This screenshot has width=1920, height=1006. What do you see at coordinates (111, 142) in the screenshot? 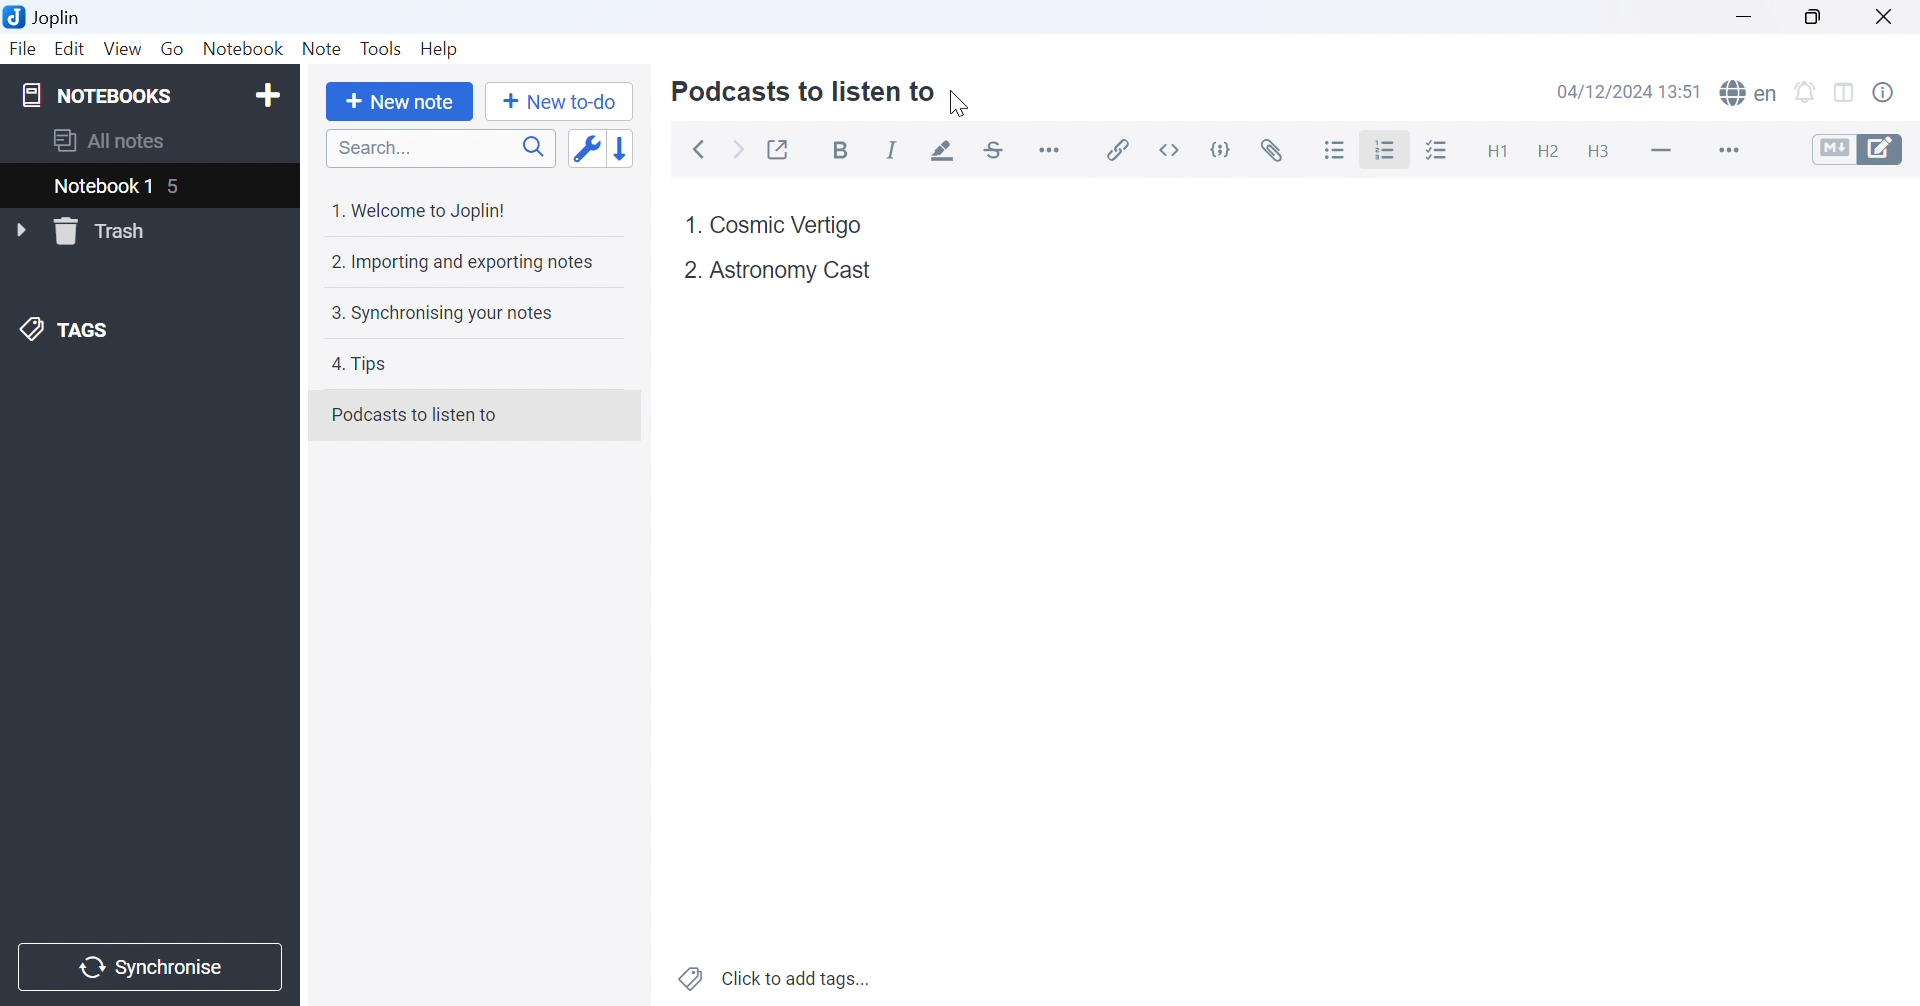
I see `All notes` at bounding box center [111, 142].